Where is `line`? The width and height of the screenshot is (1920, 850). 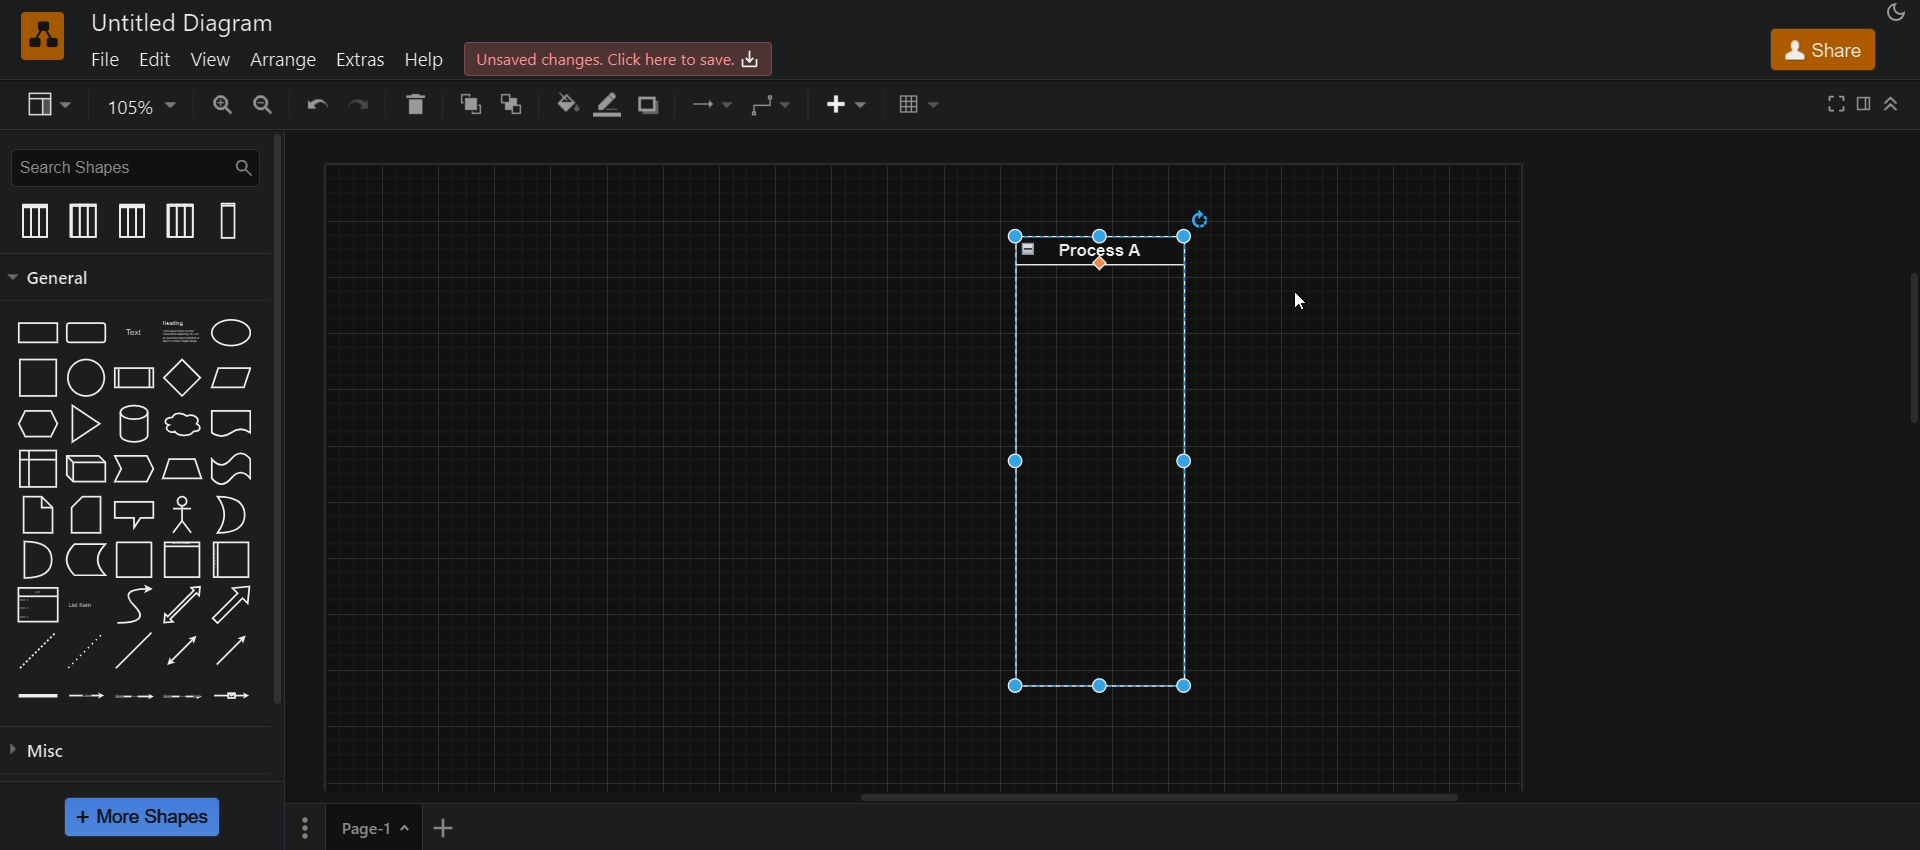 line is located at coordinates (133, 650).